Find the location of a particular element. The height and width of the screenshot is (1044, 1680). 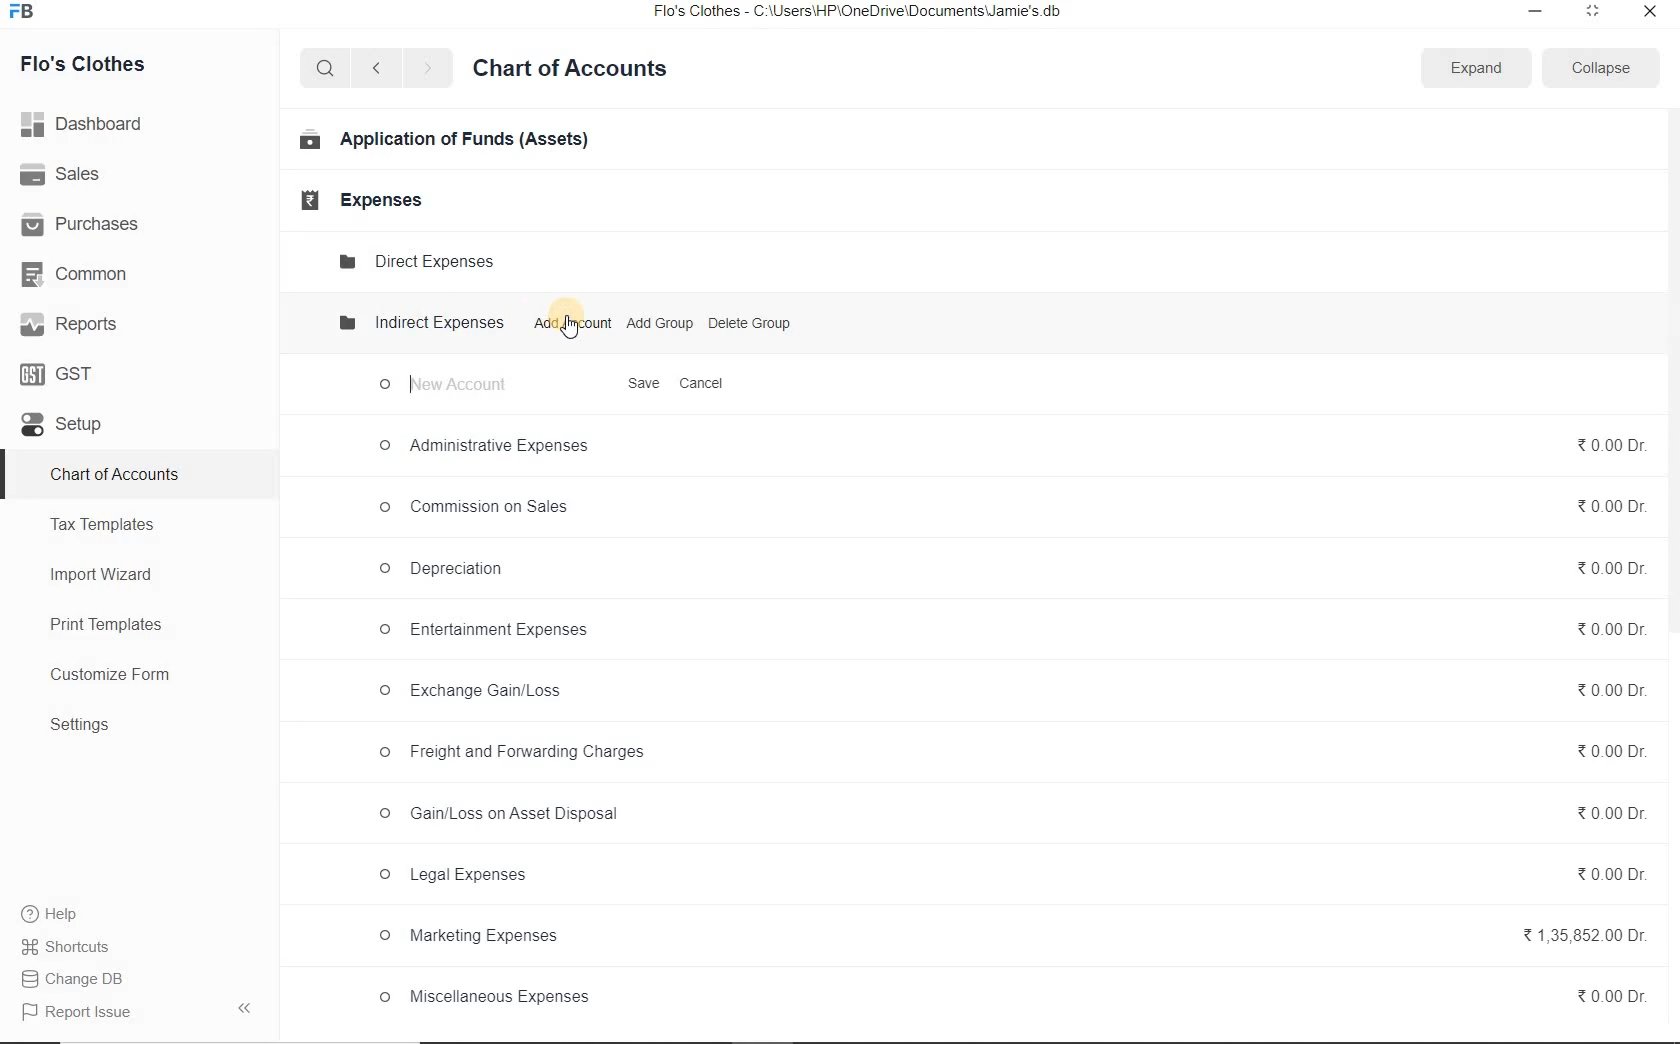

© Freight and Forwarding Charges 0.00 Dr. is located at coordinates (1012, 755).